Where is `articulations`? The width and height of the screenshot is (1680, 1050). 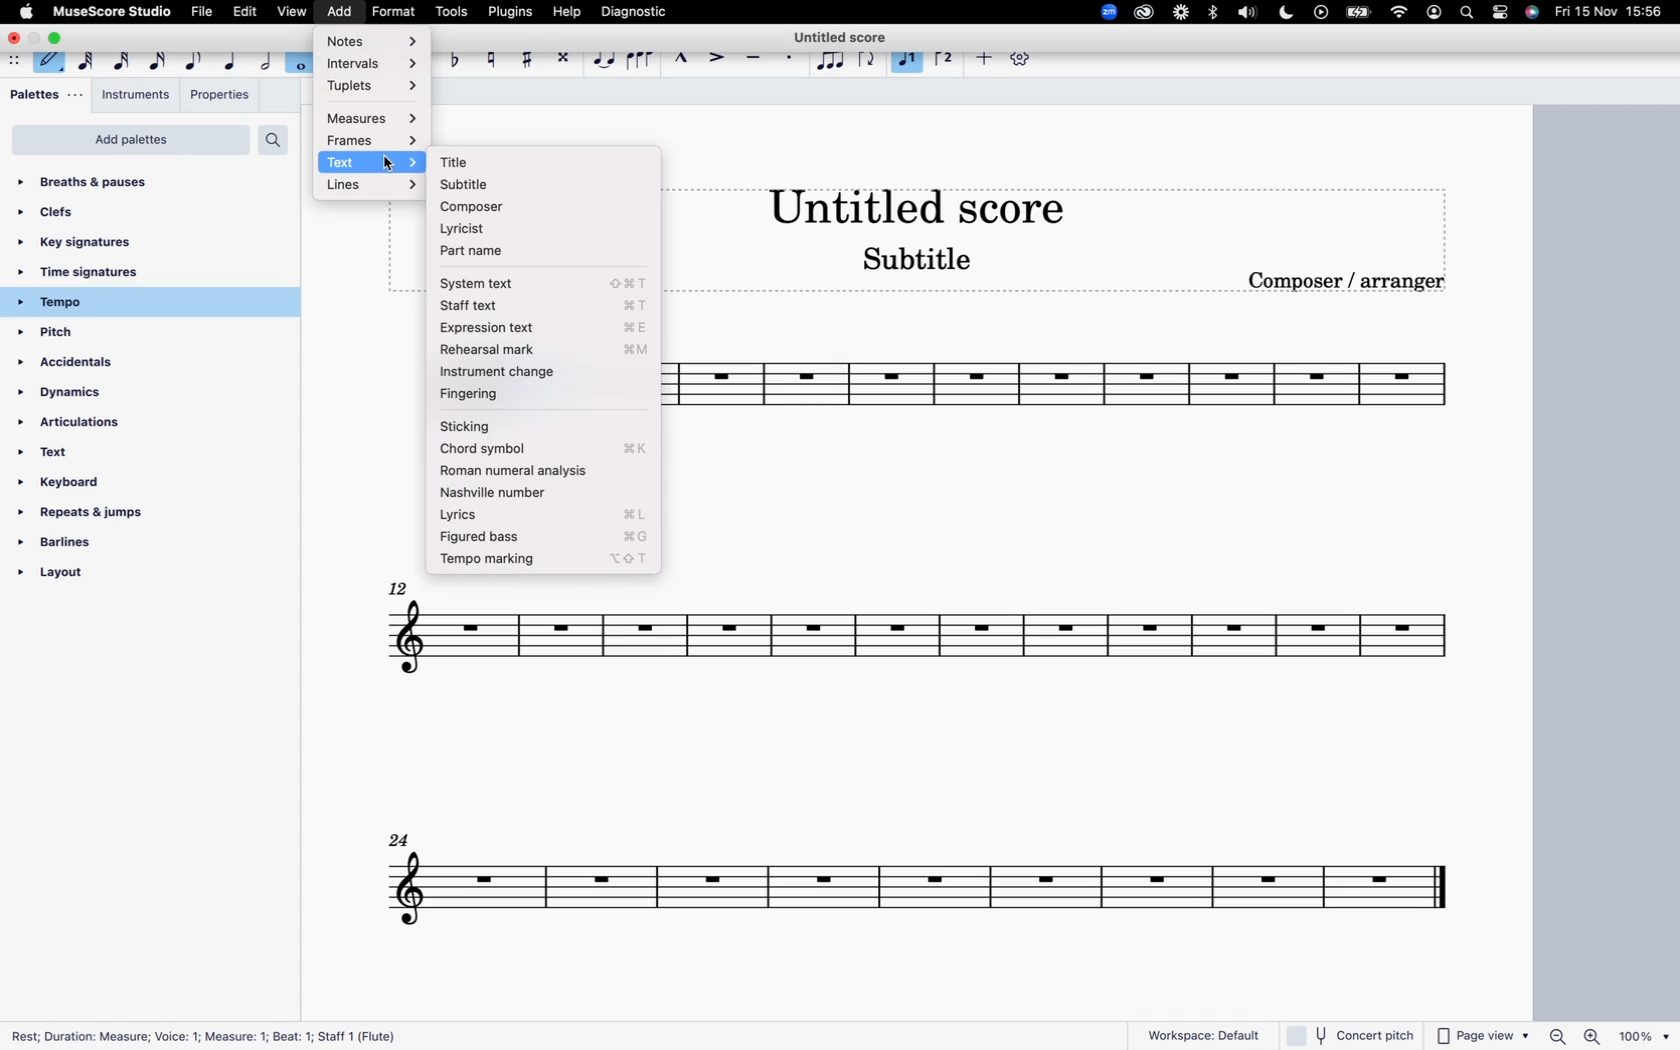 articulations is located at coordinates (98, 426).